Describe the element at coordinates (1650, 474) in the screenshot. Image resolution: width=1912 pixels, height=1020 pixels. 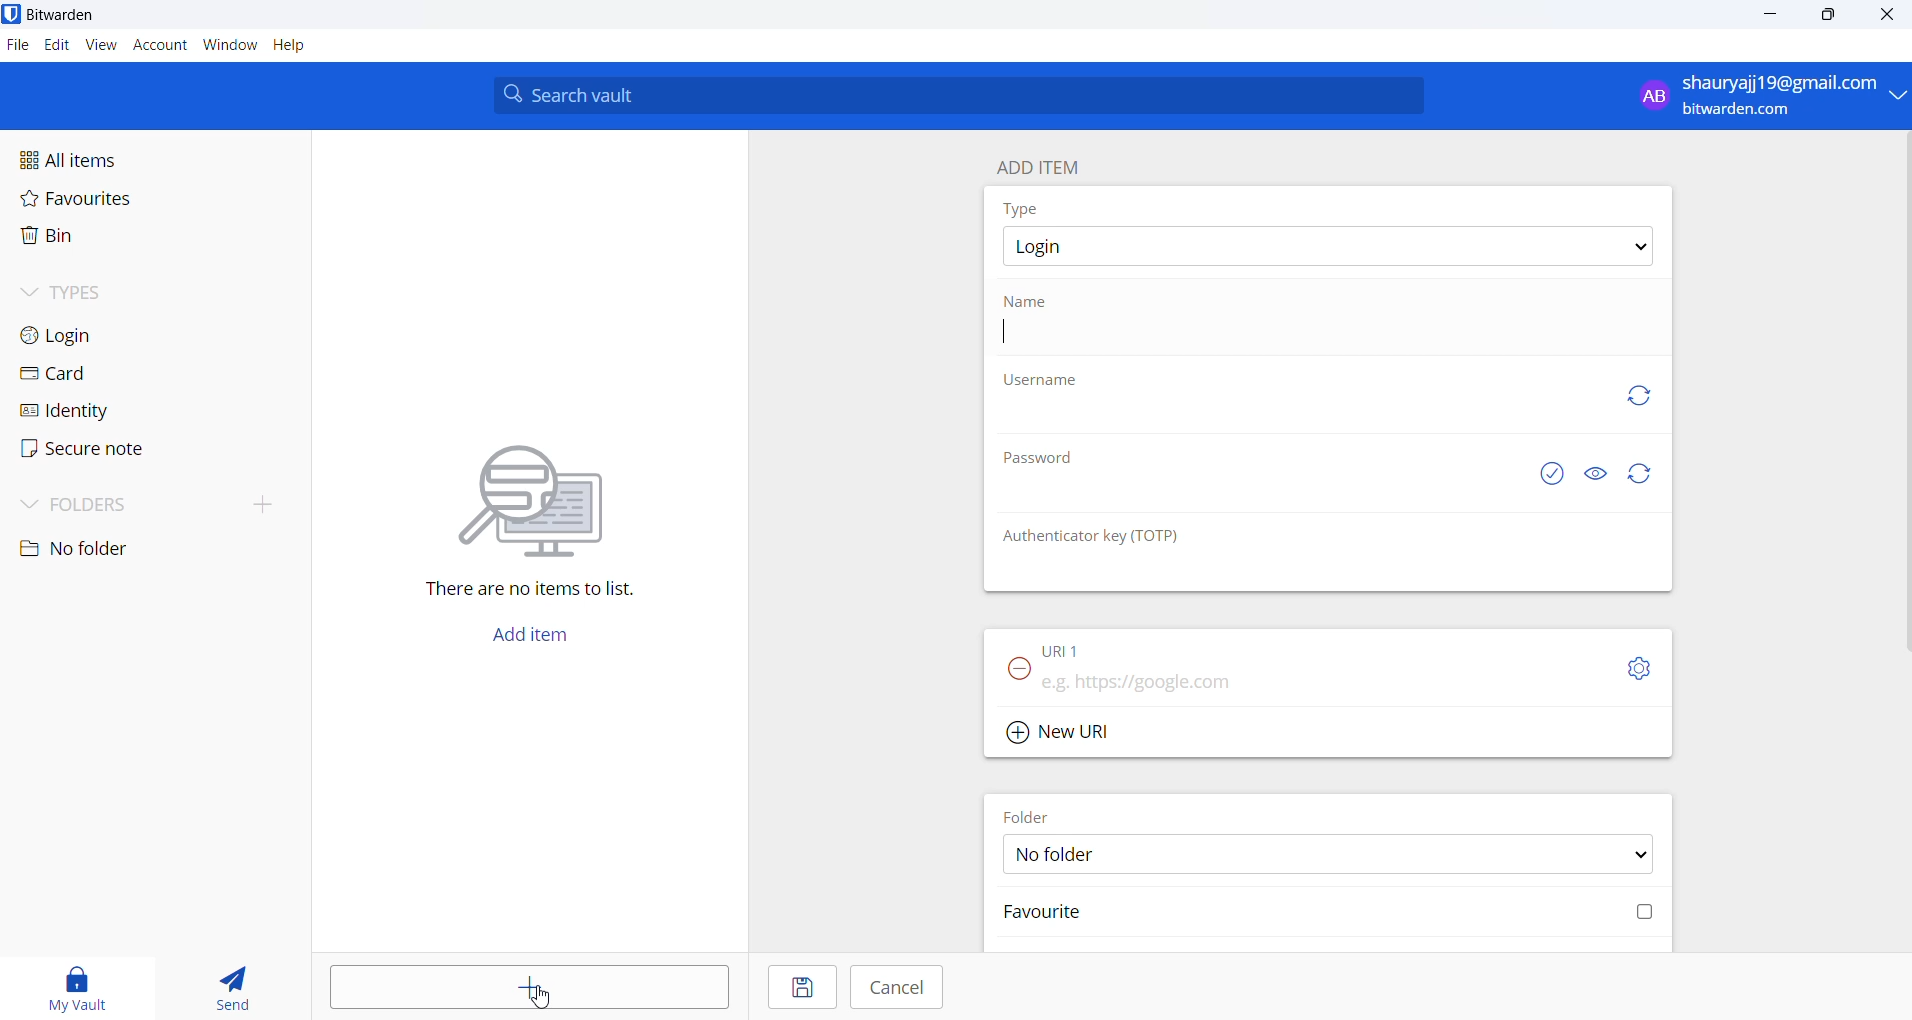
I see `Refresh` at that location.